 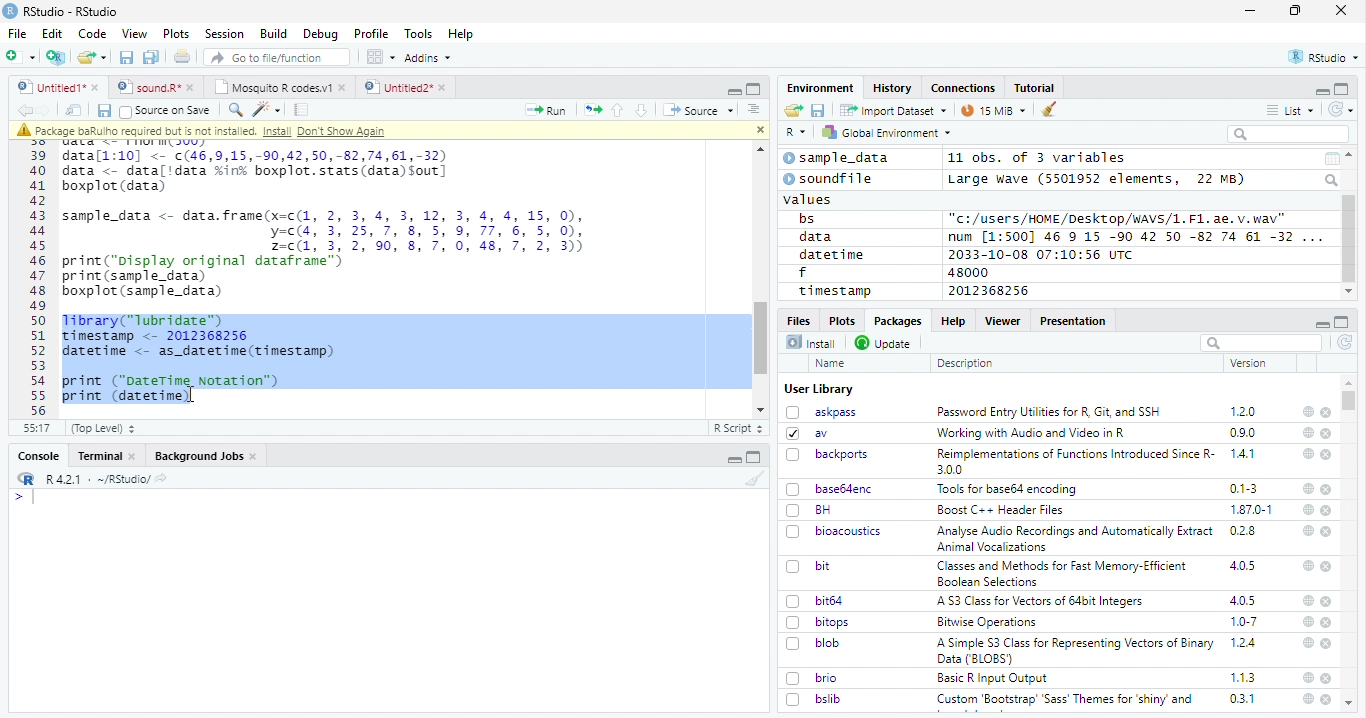 I want to click on minimize, so click(x=733, y=89).